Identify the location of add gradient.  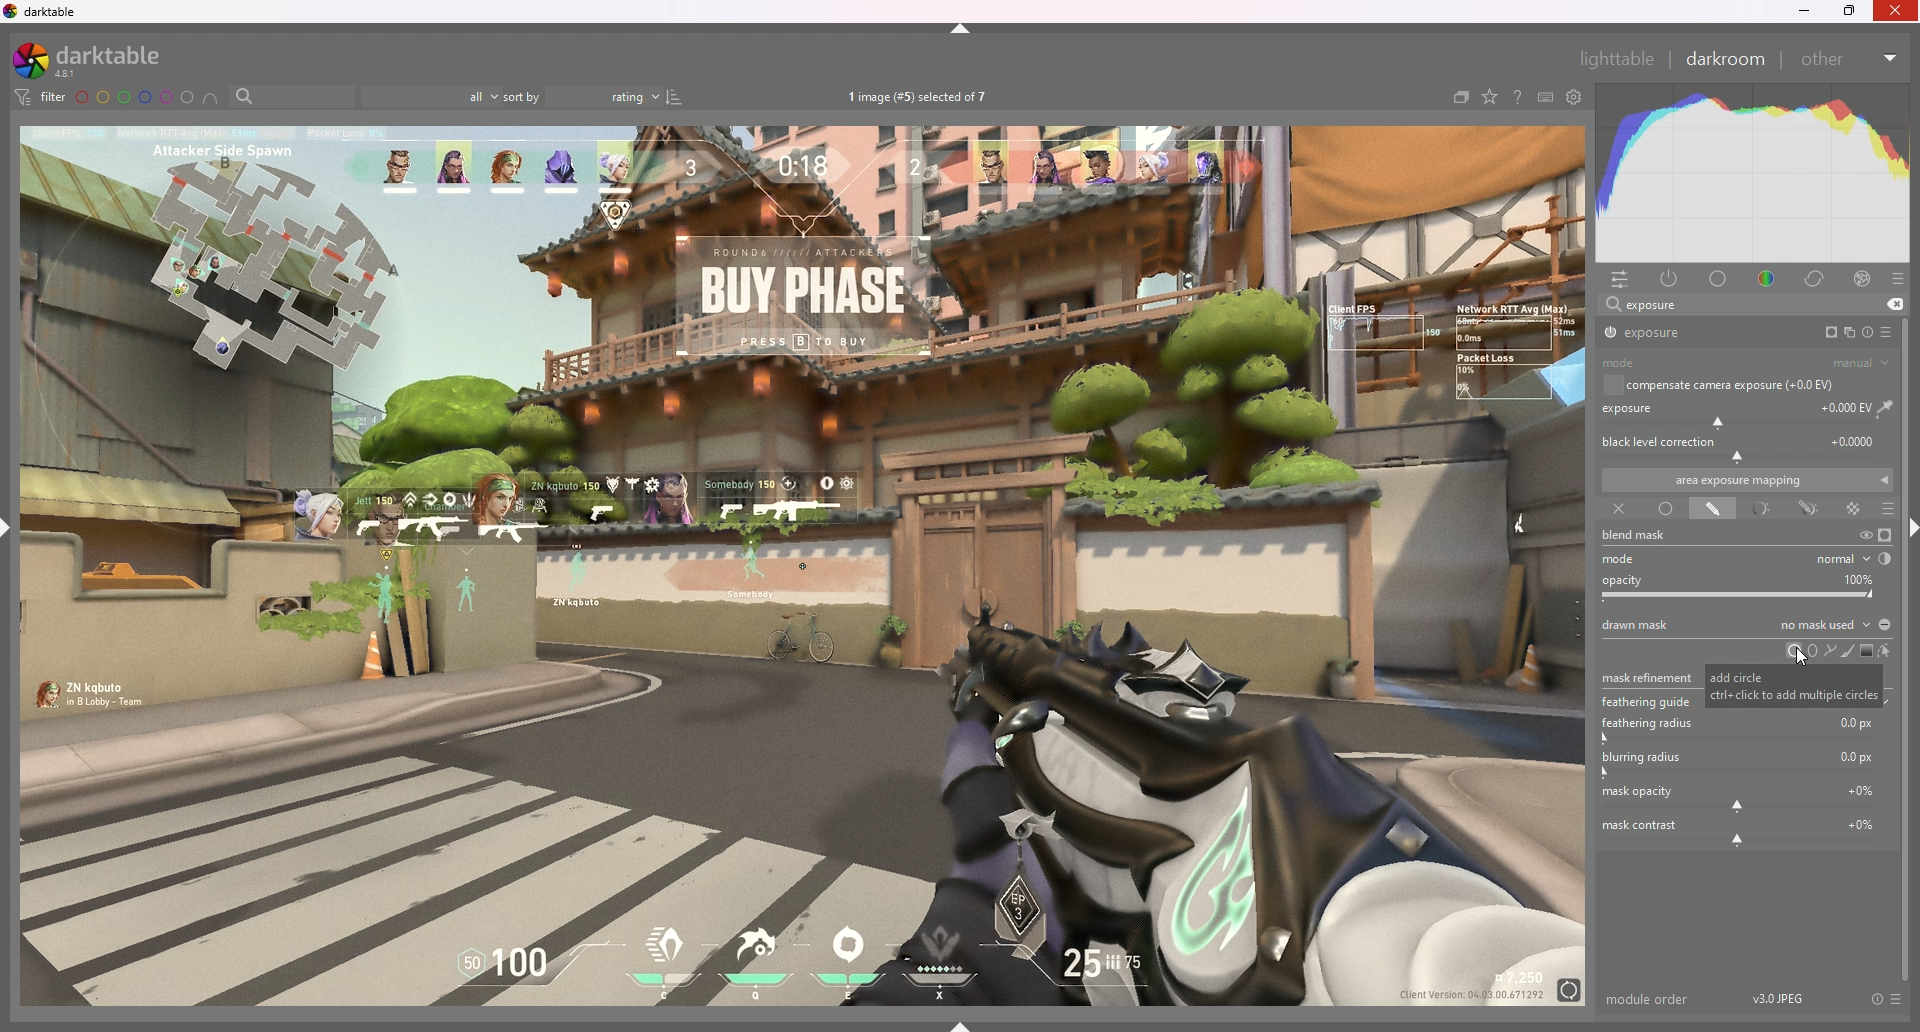
(1865, 650).